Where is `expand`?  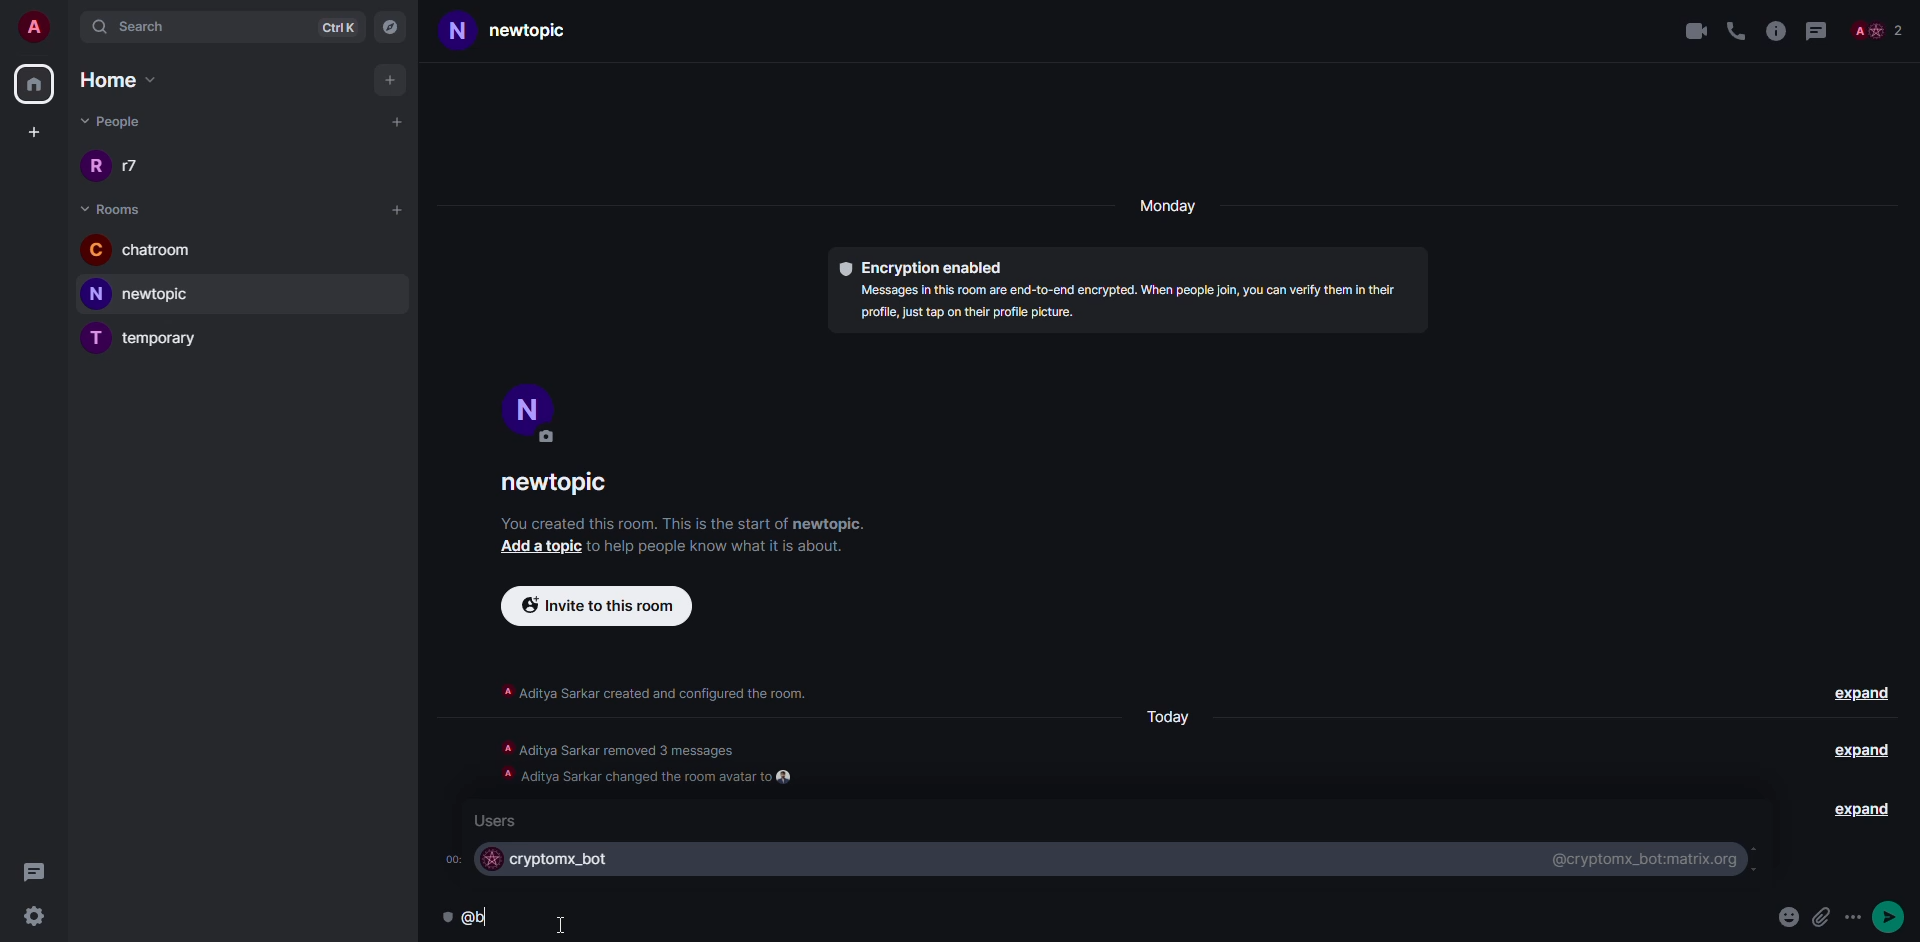 expand is located at coordinates (1864, 693).